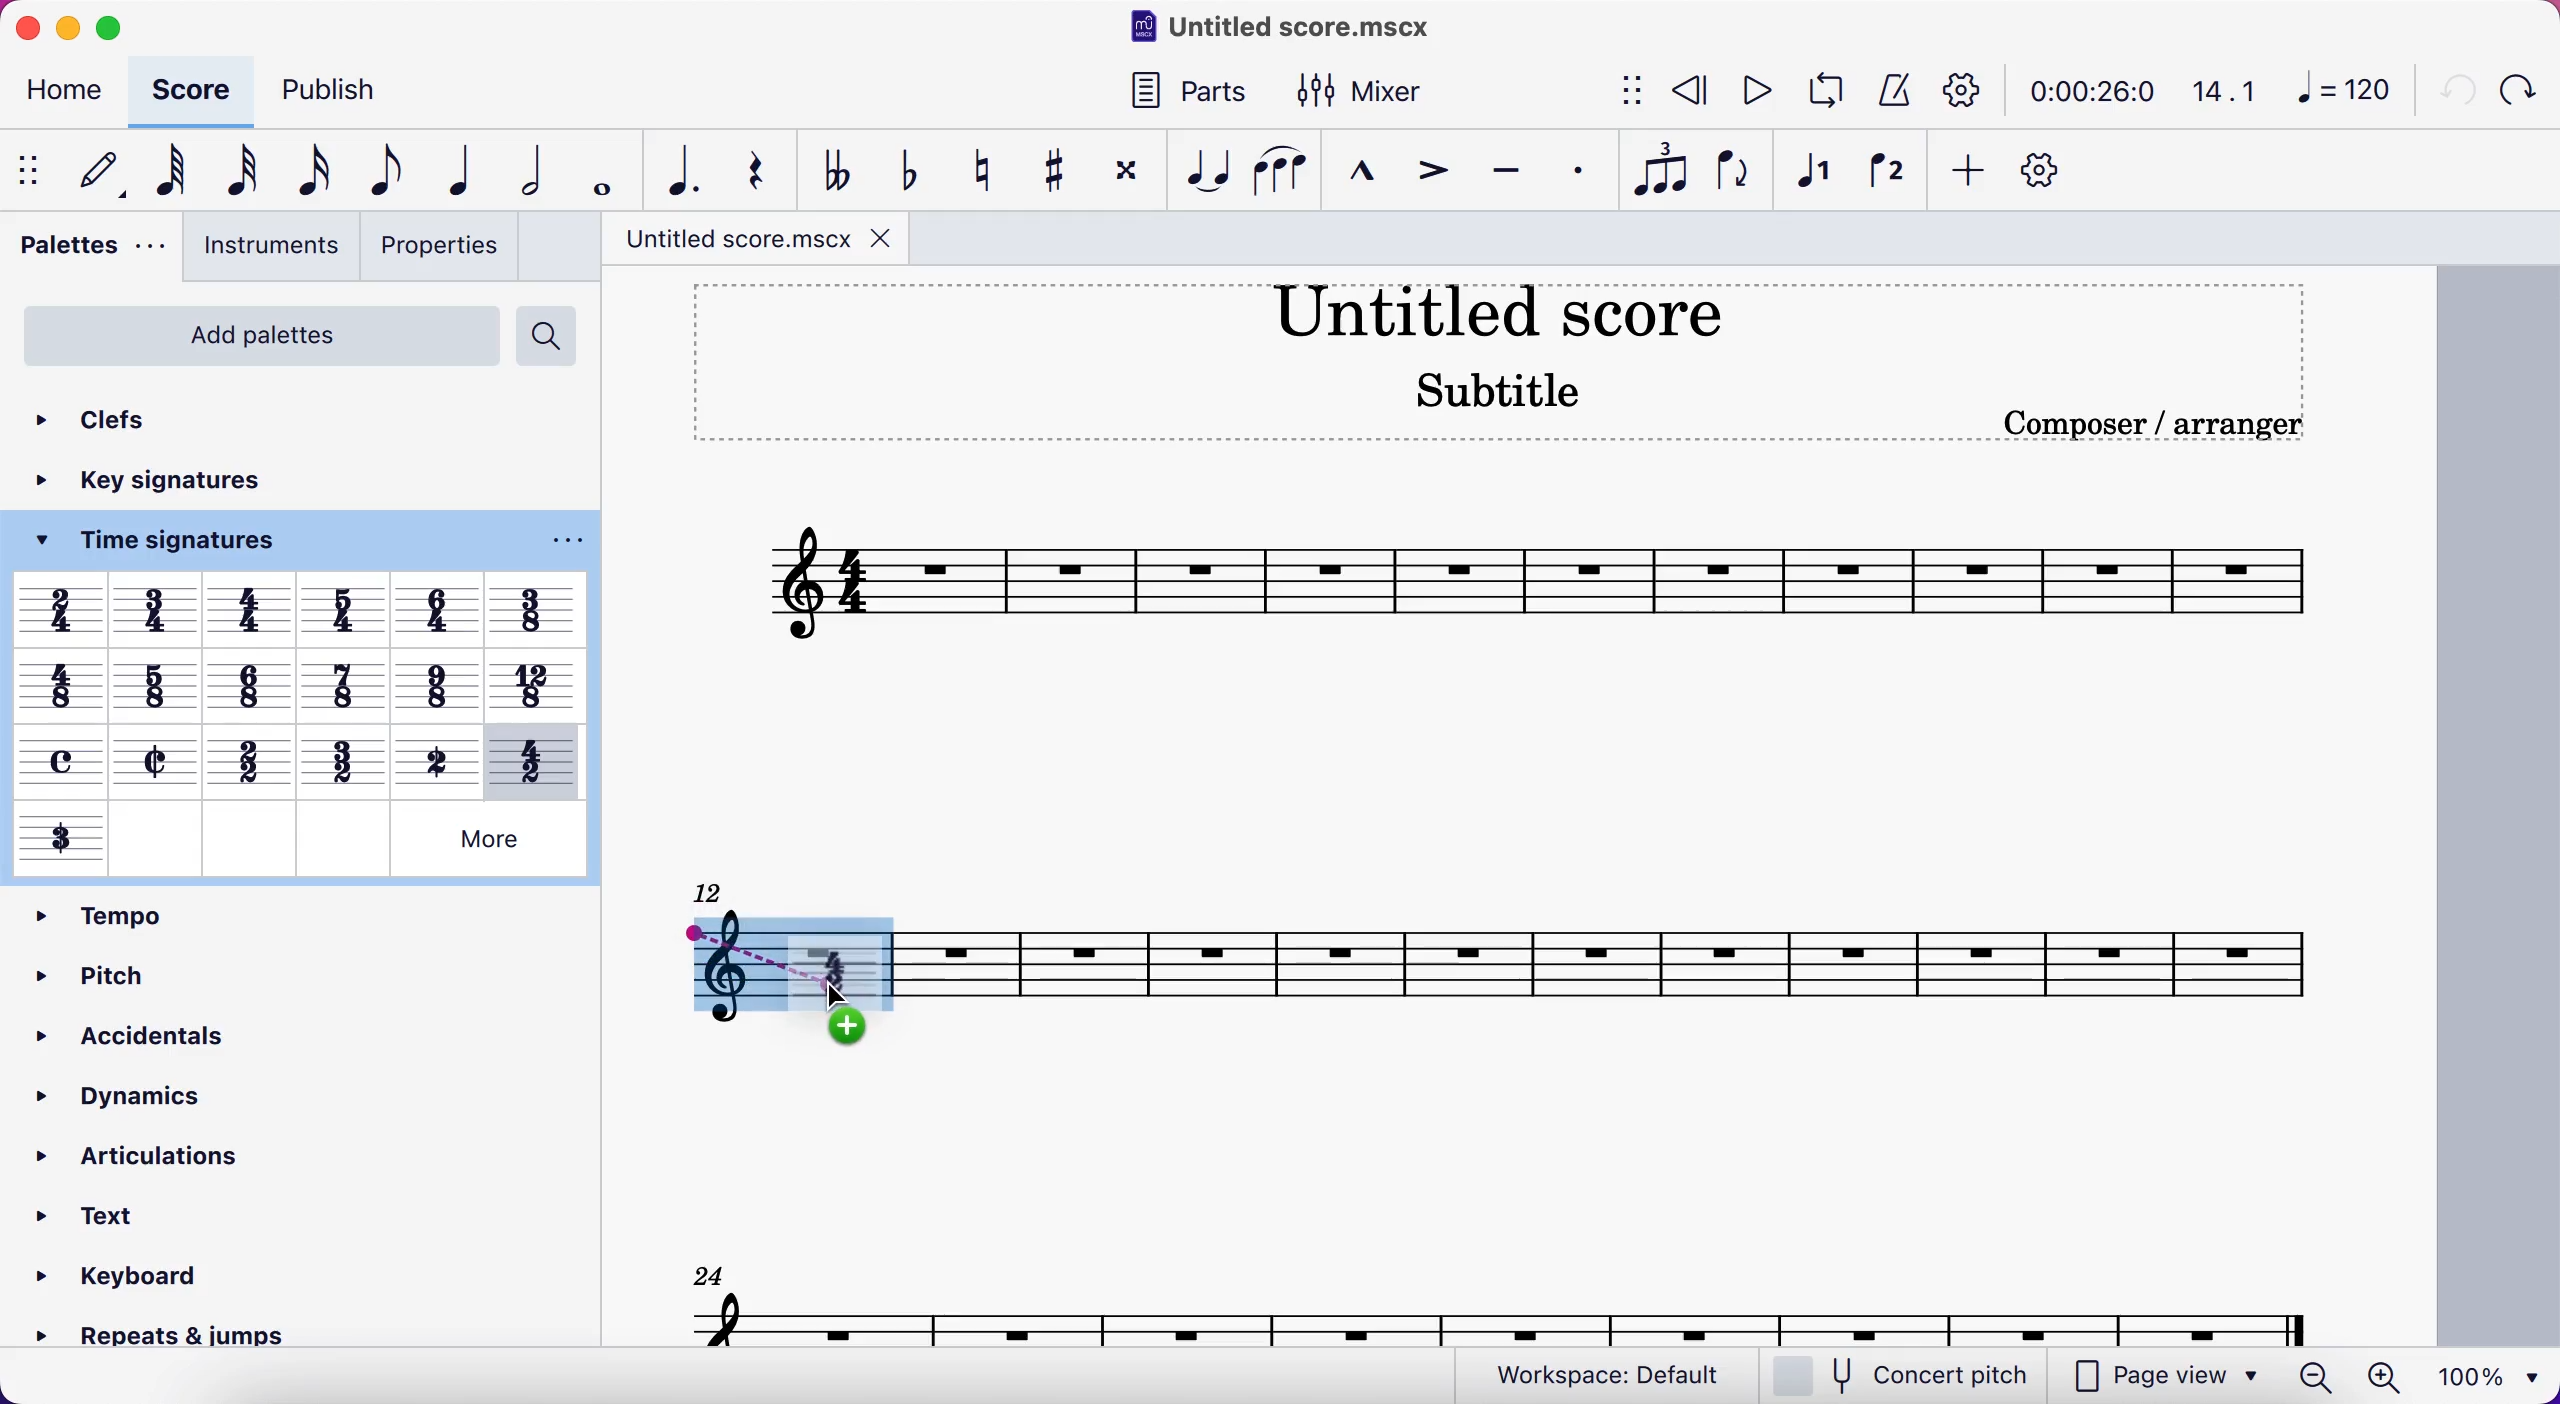  Describe the element at coordinates (1499, 309) in the screenshot. I see `title` at that location.